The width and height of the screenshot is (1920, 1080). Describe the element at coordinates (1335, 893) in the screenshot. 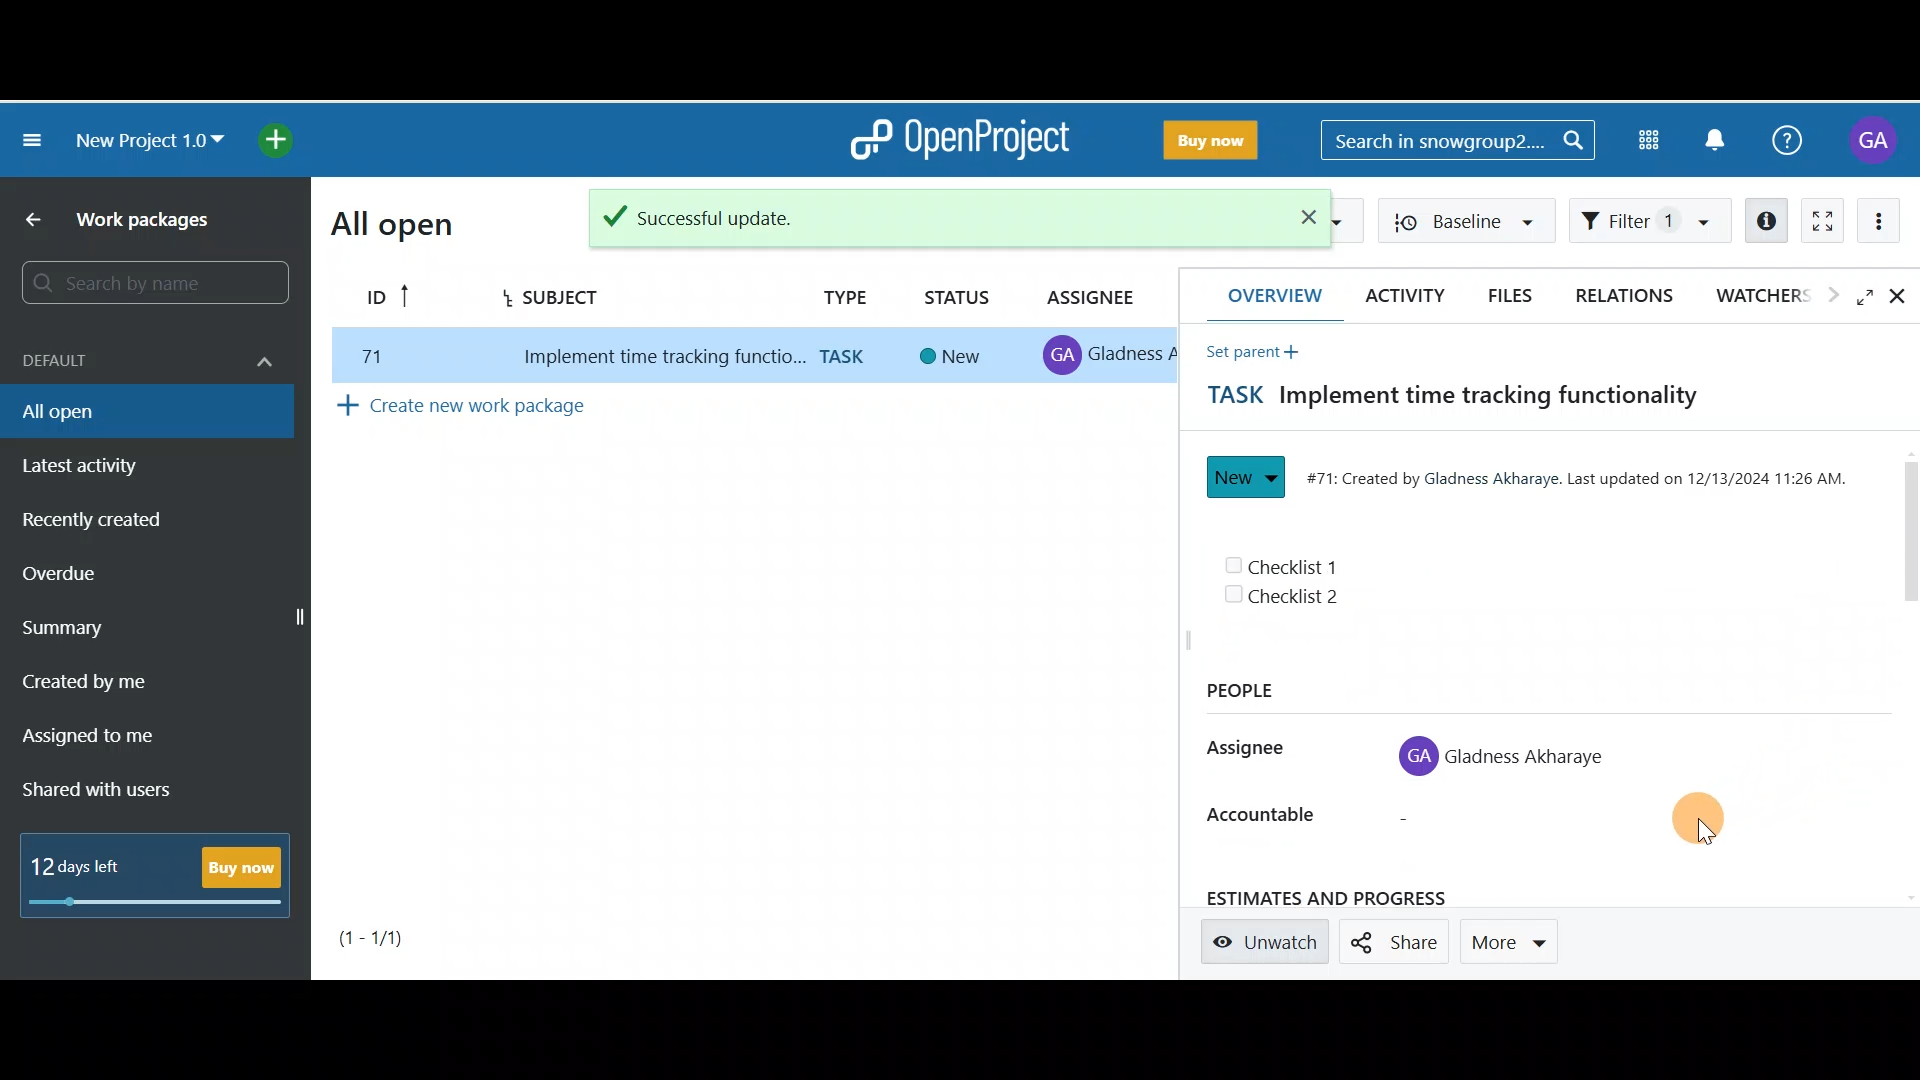

I see `estimates and progress` at that location.